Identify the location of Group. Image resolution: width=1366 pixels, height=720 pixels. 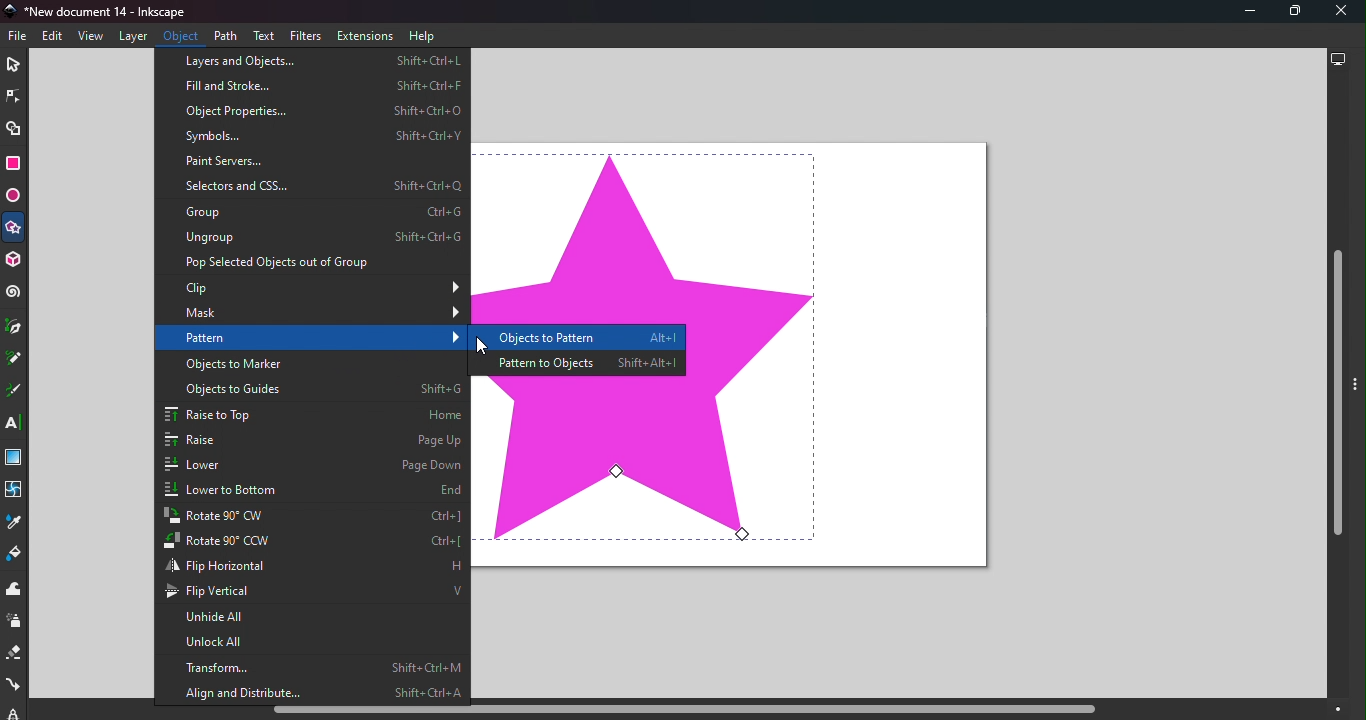
(324, 210).